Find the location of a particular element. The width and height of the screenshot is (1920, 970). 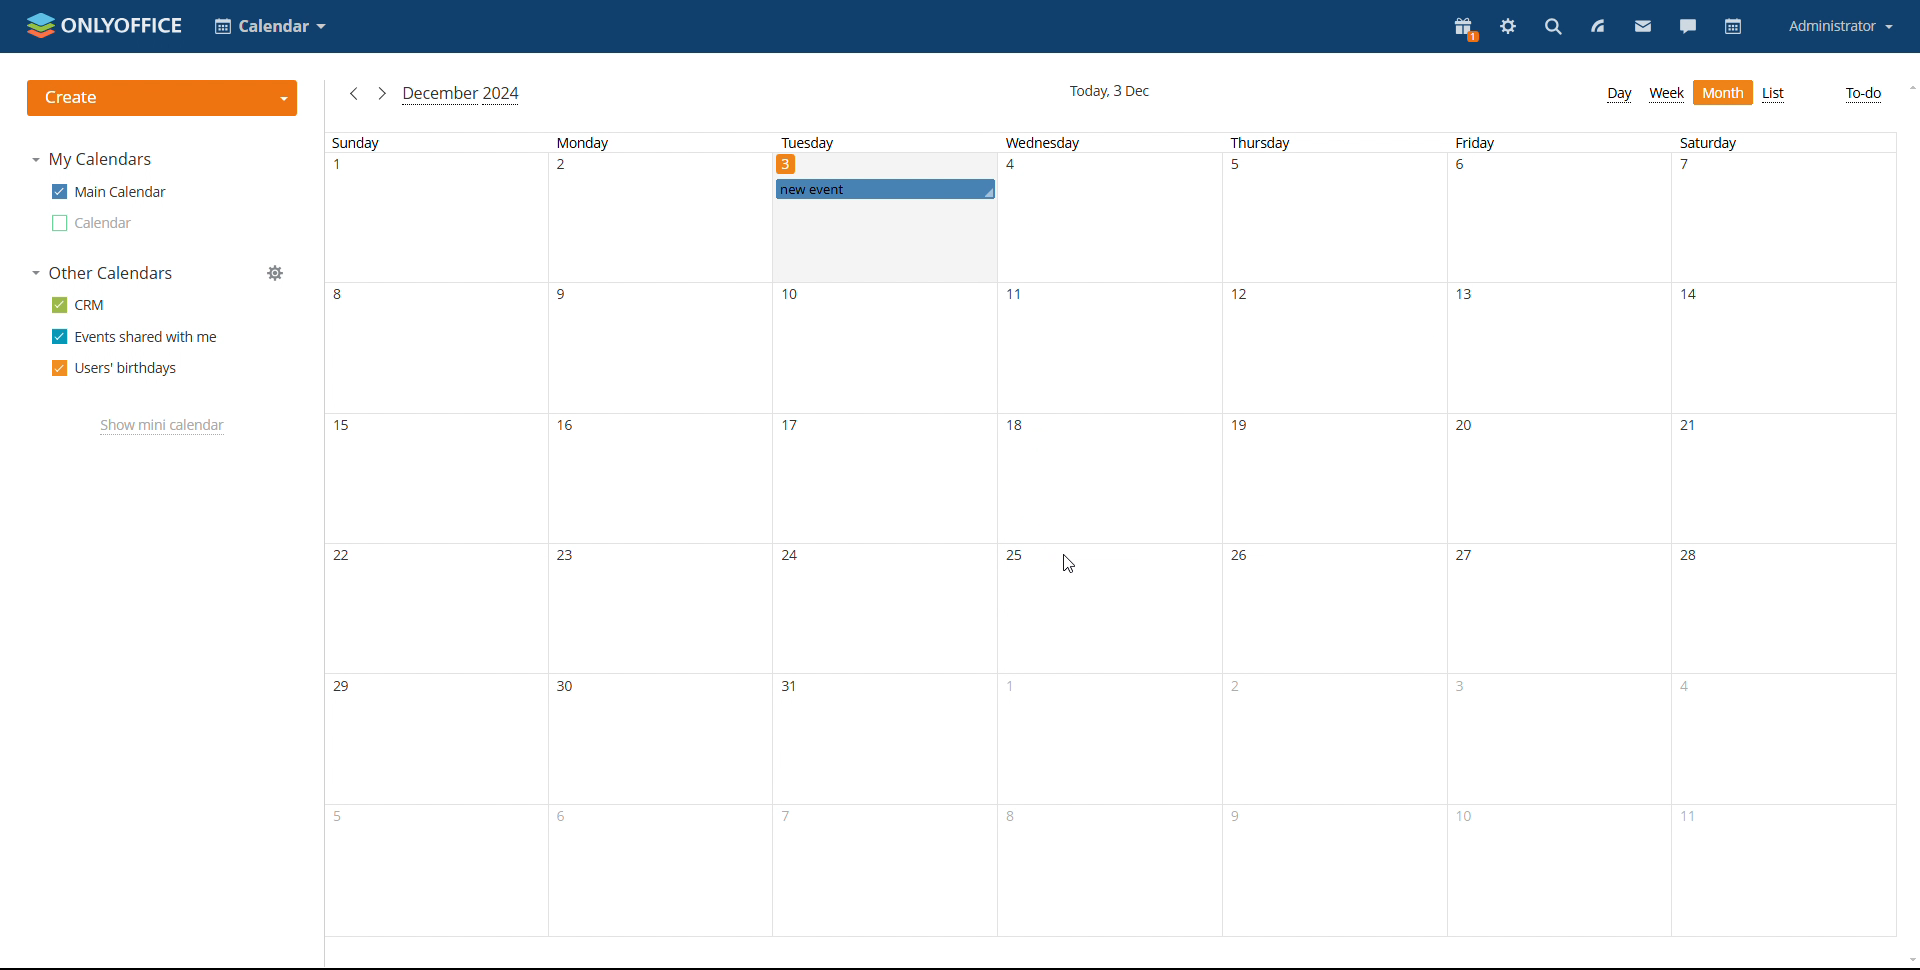

crm is located at coordinates (78, 304).